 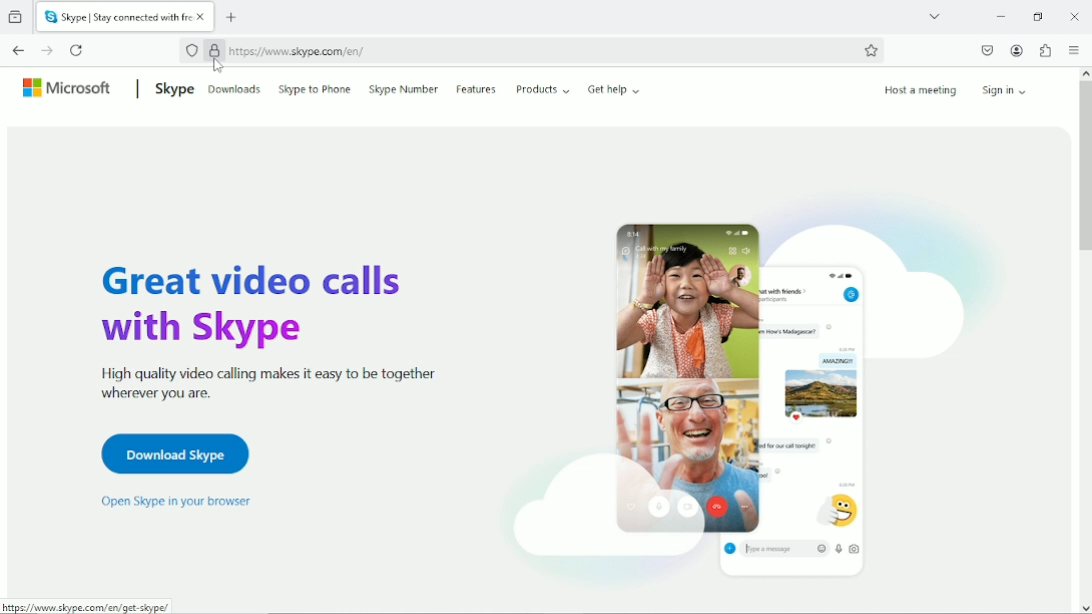 What do you see at coordinates (172, 453) in the screenshot?
I see `Download Skype` at bounding box center [172, 453].